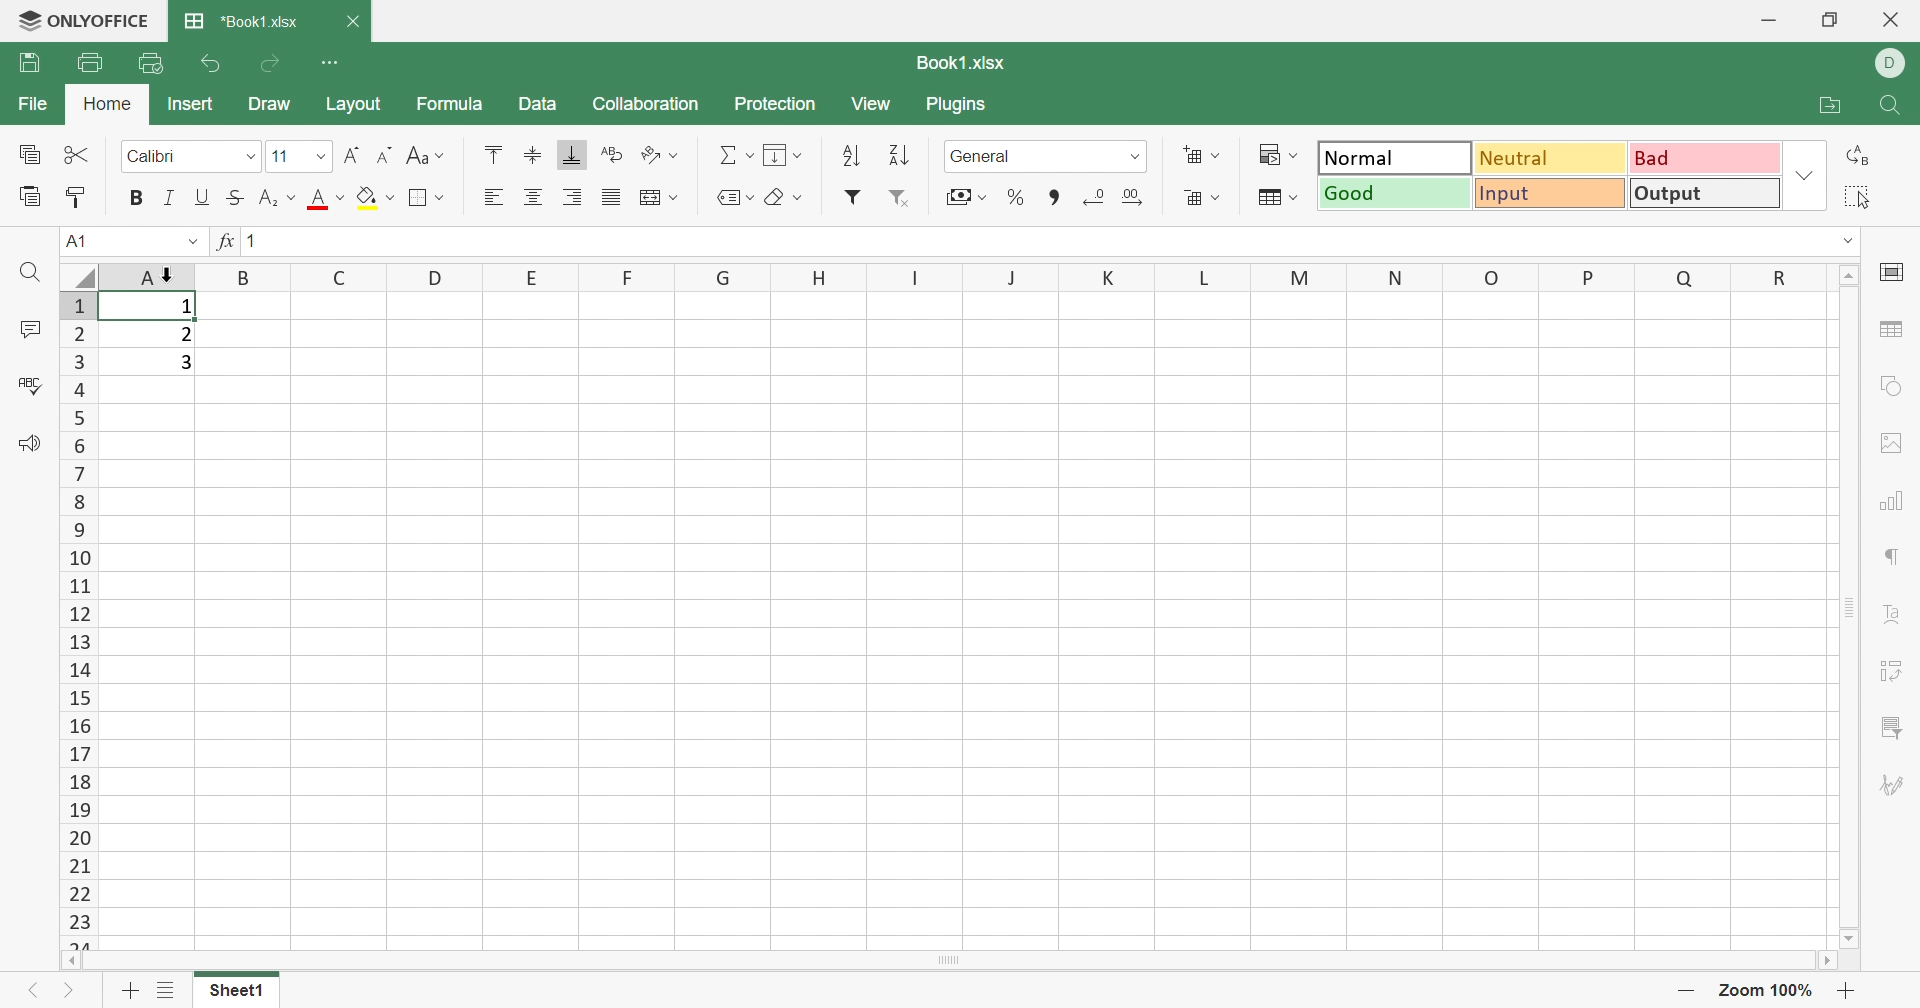 This screenshot has width=1920, height=1008. I want to click on Fill color, so click(376, 195).